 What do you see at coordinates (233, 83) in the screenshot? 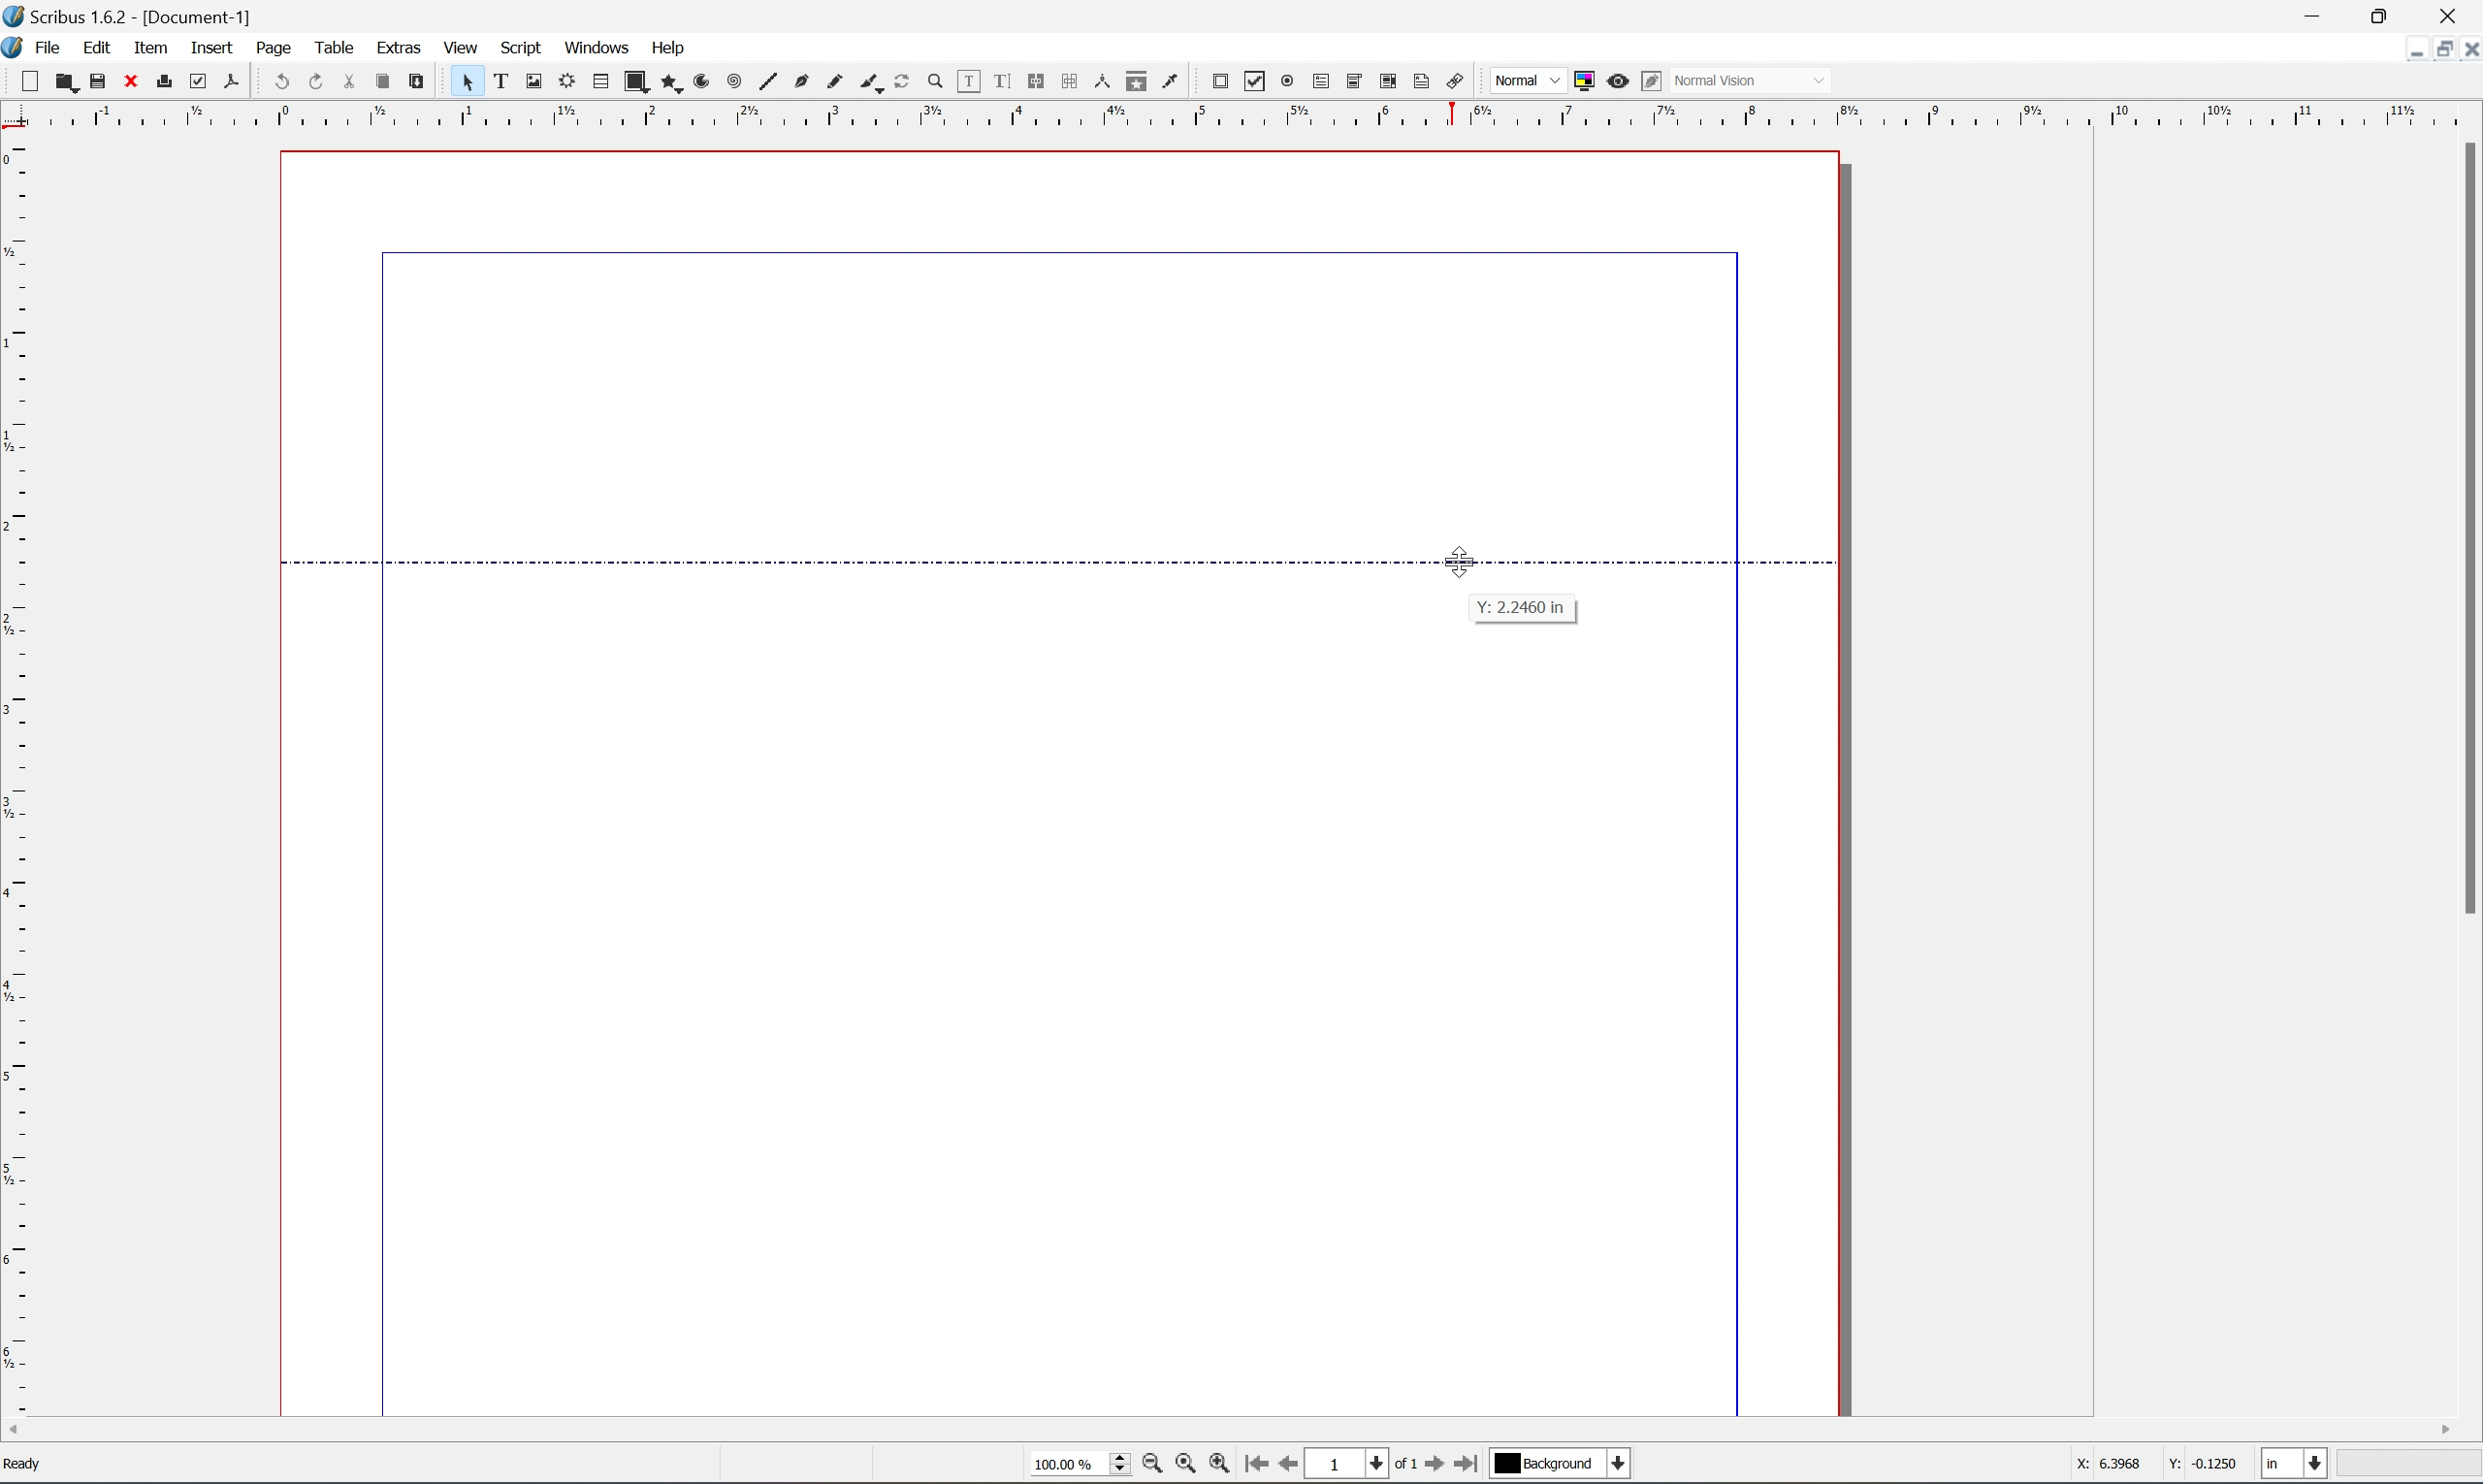
I see `save as pdf` at bounding box center [233, 83].